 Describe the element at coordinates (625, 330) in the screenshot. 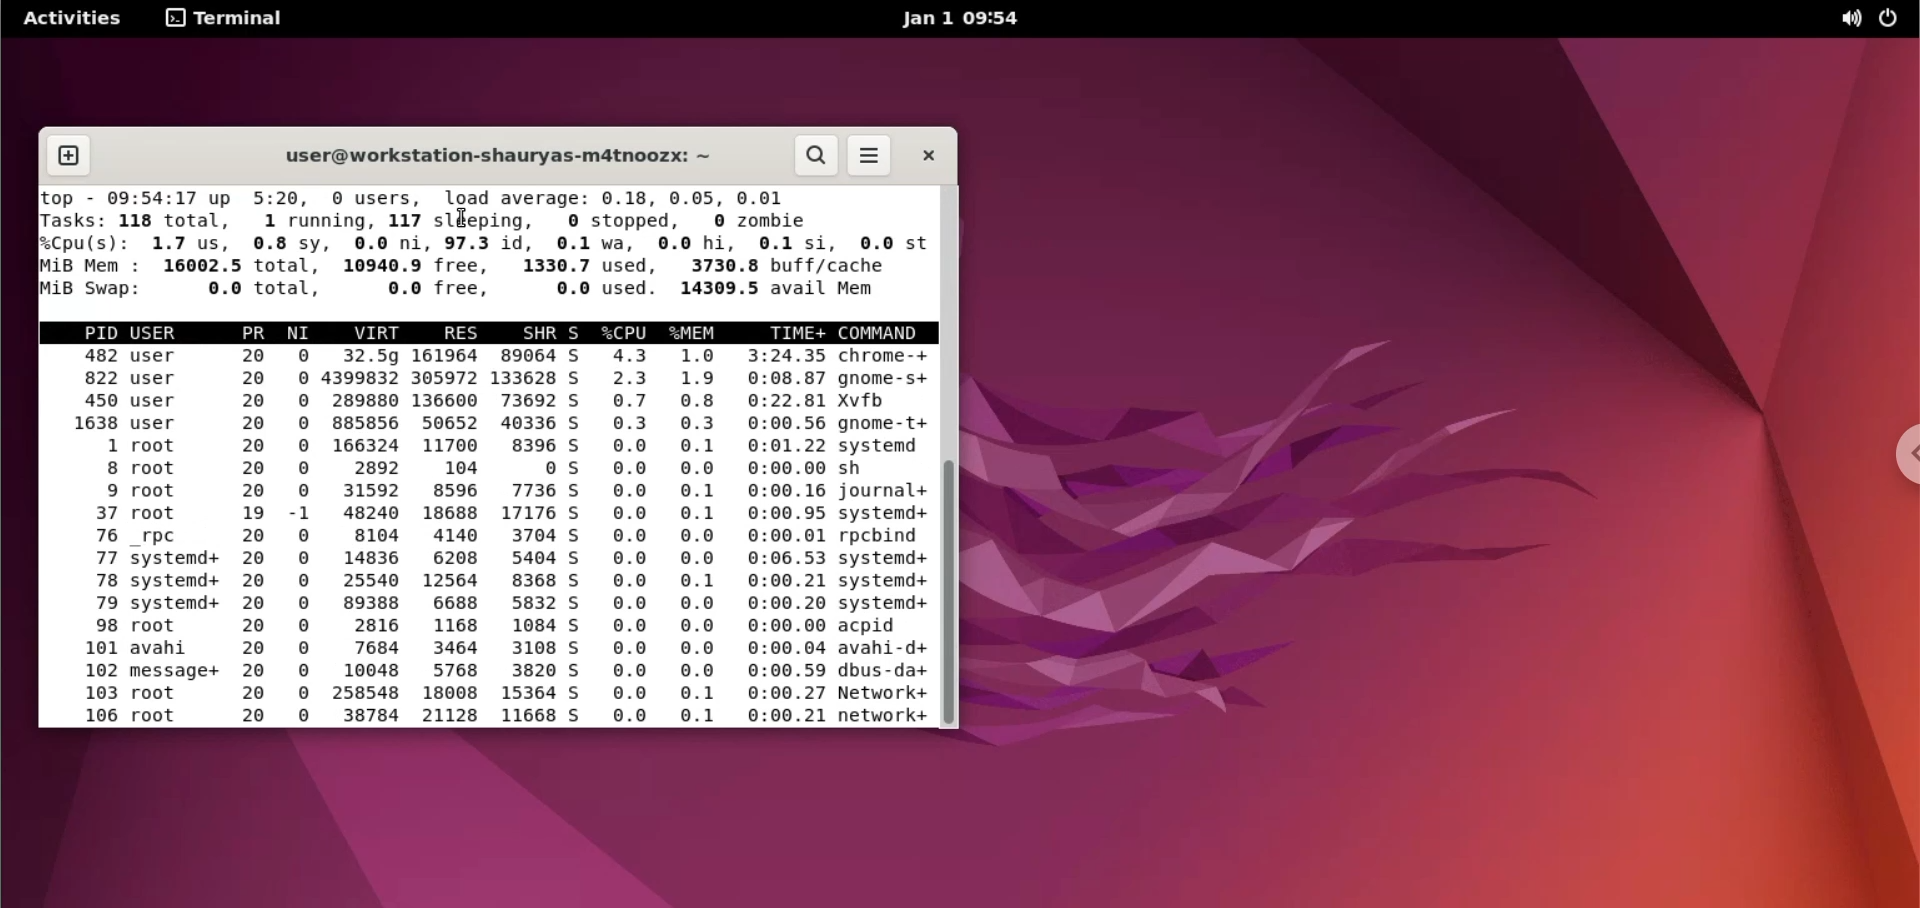

I see `CPU` at that location.